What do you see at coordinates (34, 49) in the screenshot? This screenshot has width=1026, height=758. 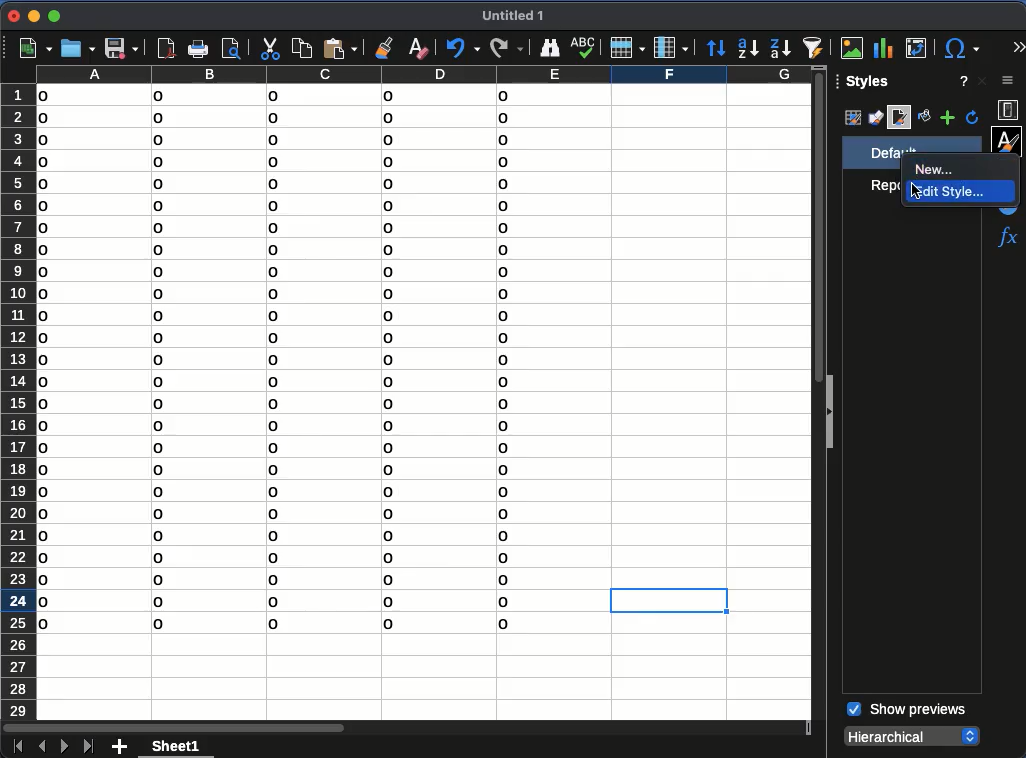 I see `new` at bounding box center [34, 49].